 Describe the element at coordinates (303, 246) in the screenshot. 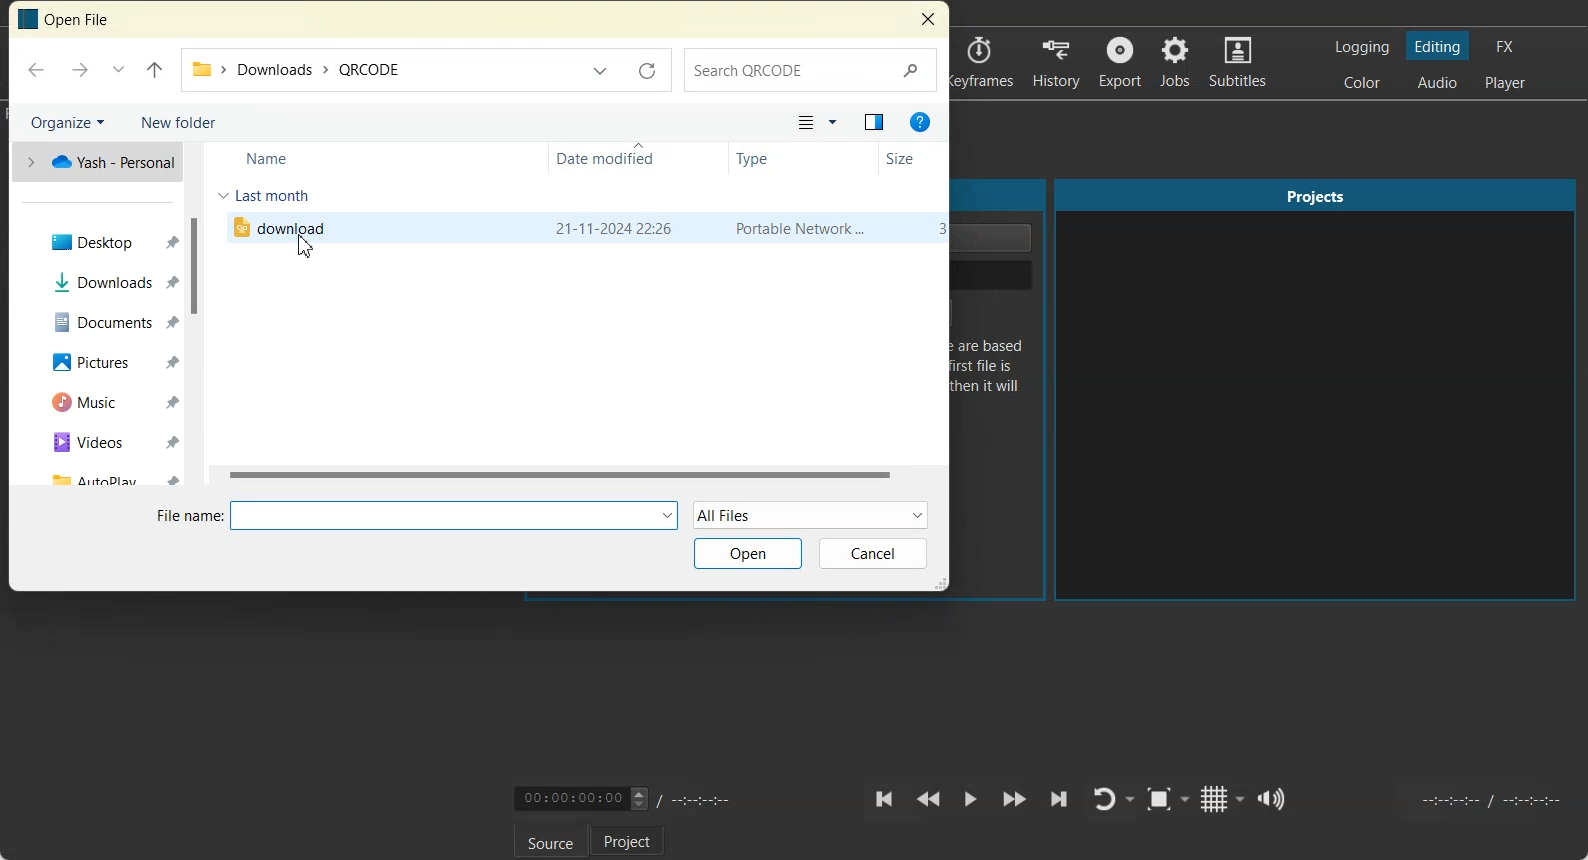

I see `Cursor` at that location.